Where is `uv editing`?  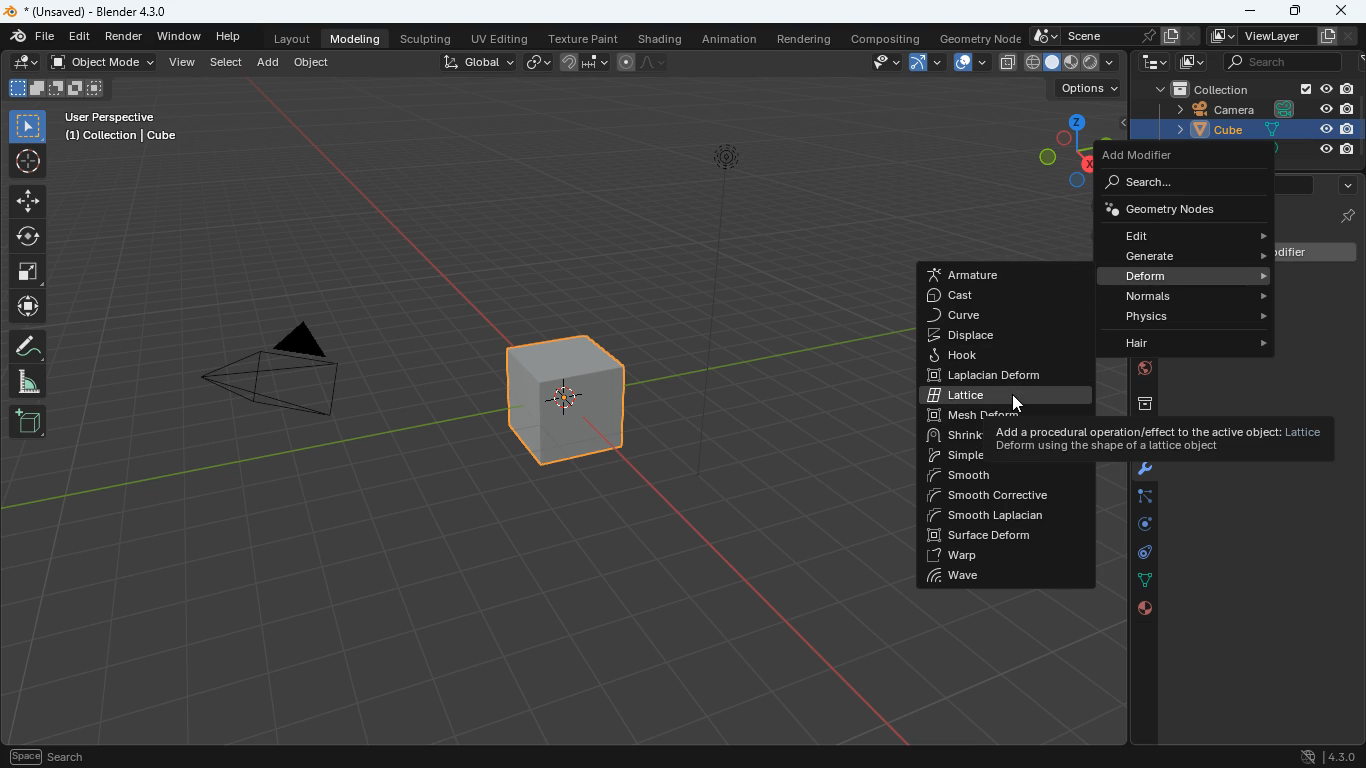 uv editing is located at coordinates (499, 37).